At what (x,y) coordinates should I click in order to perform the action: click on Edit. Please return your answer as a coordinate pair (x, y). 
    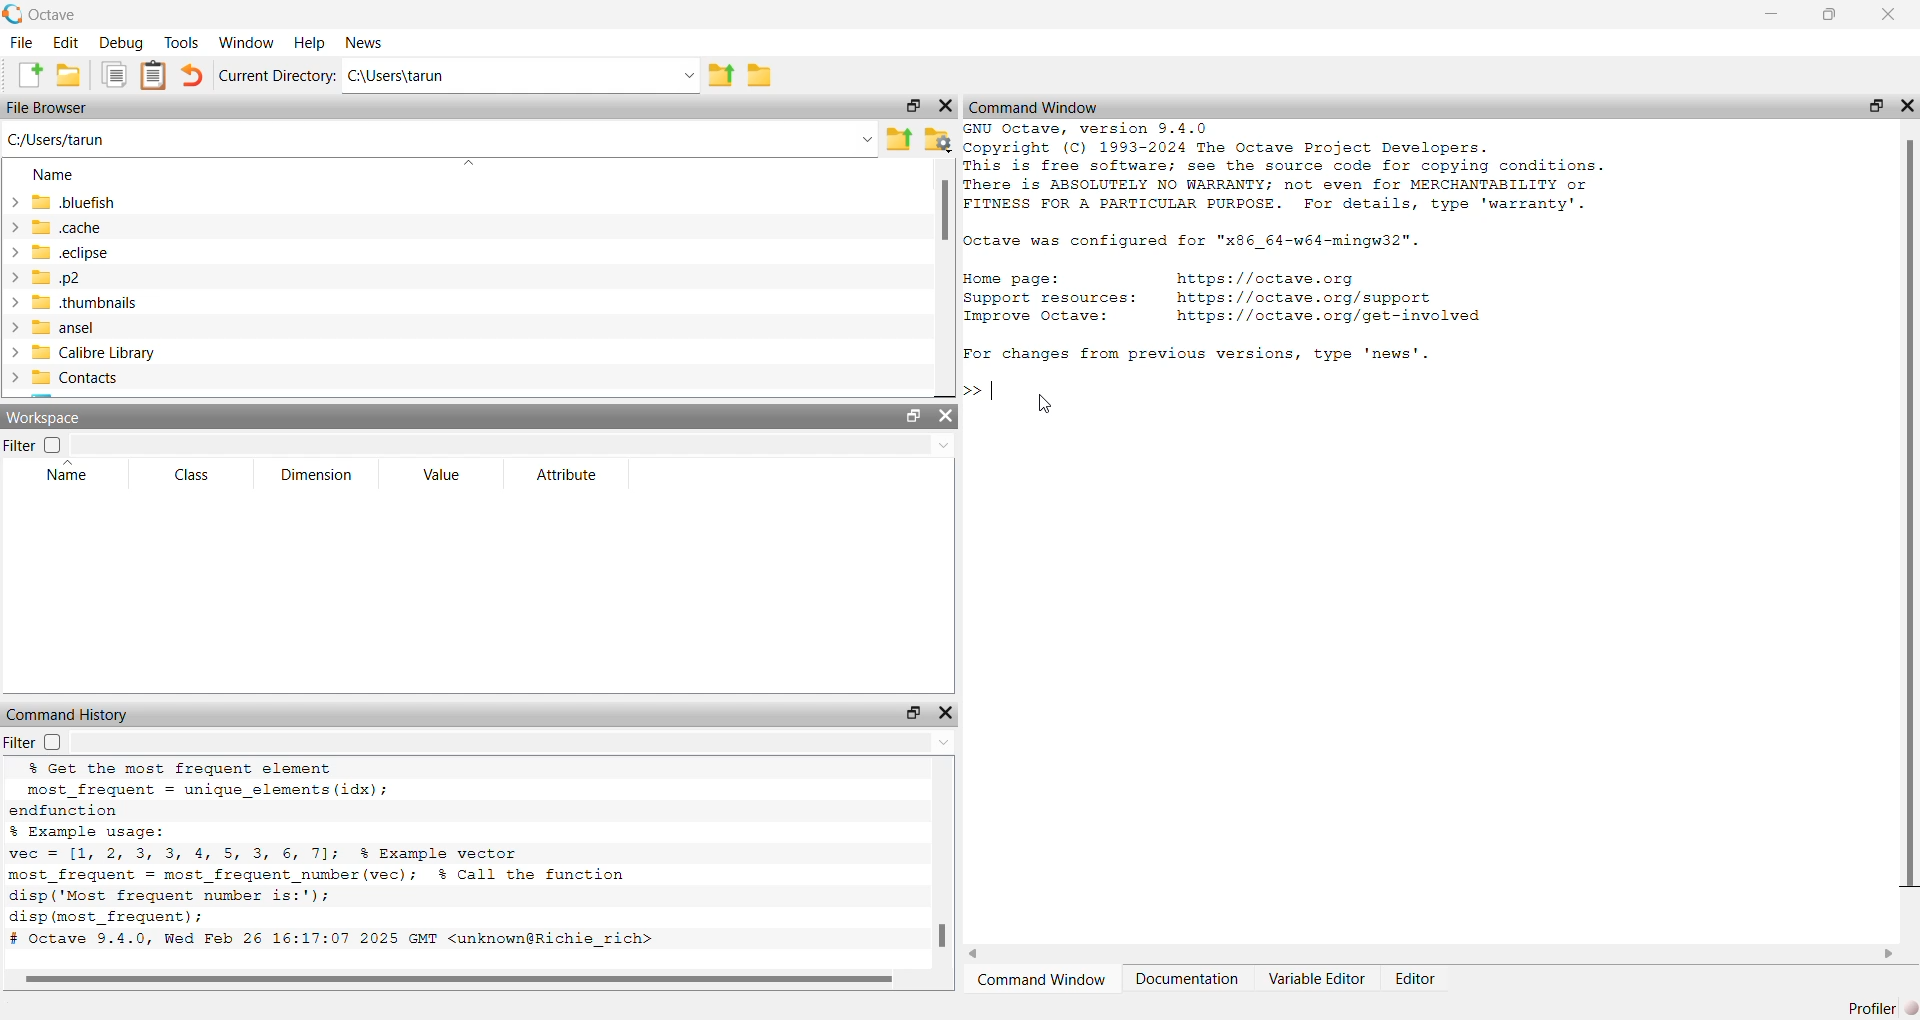
    Looking at the image, I should click on (67, 42).